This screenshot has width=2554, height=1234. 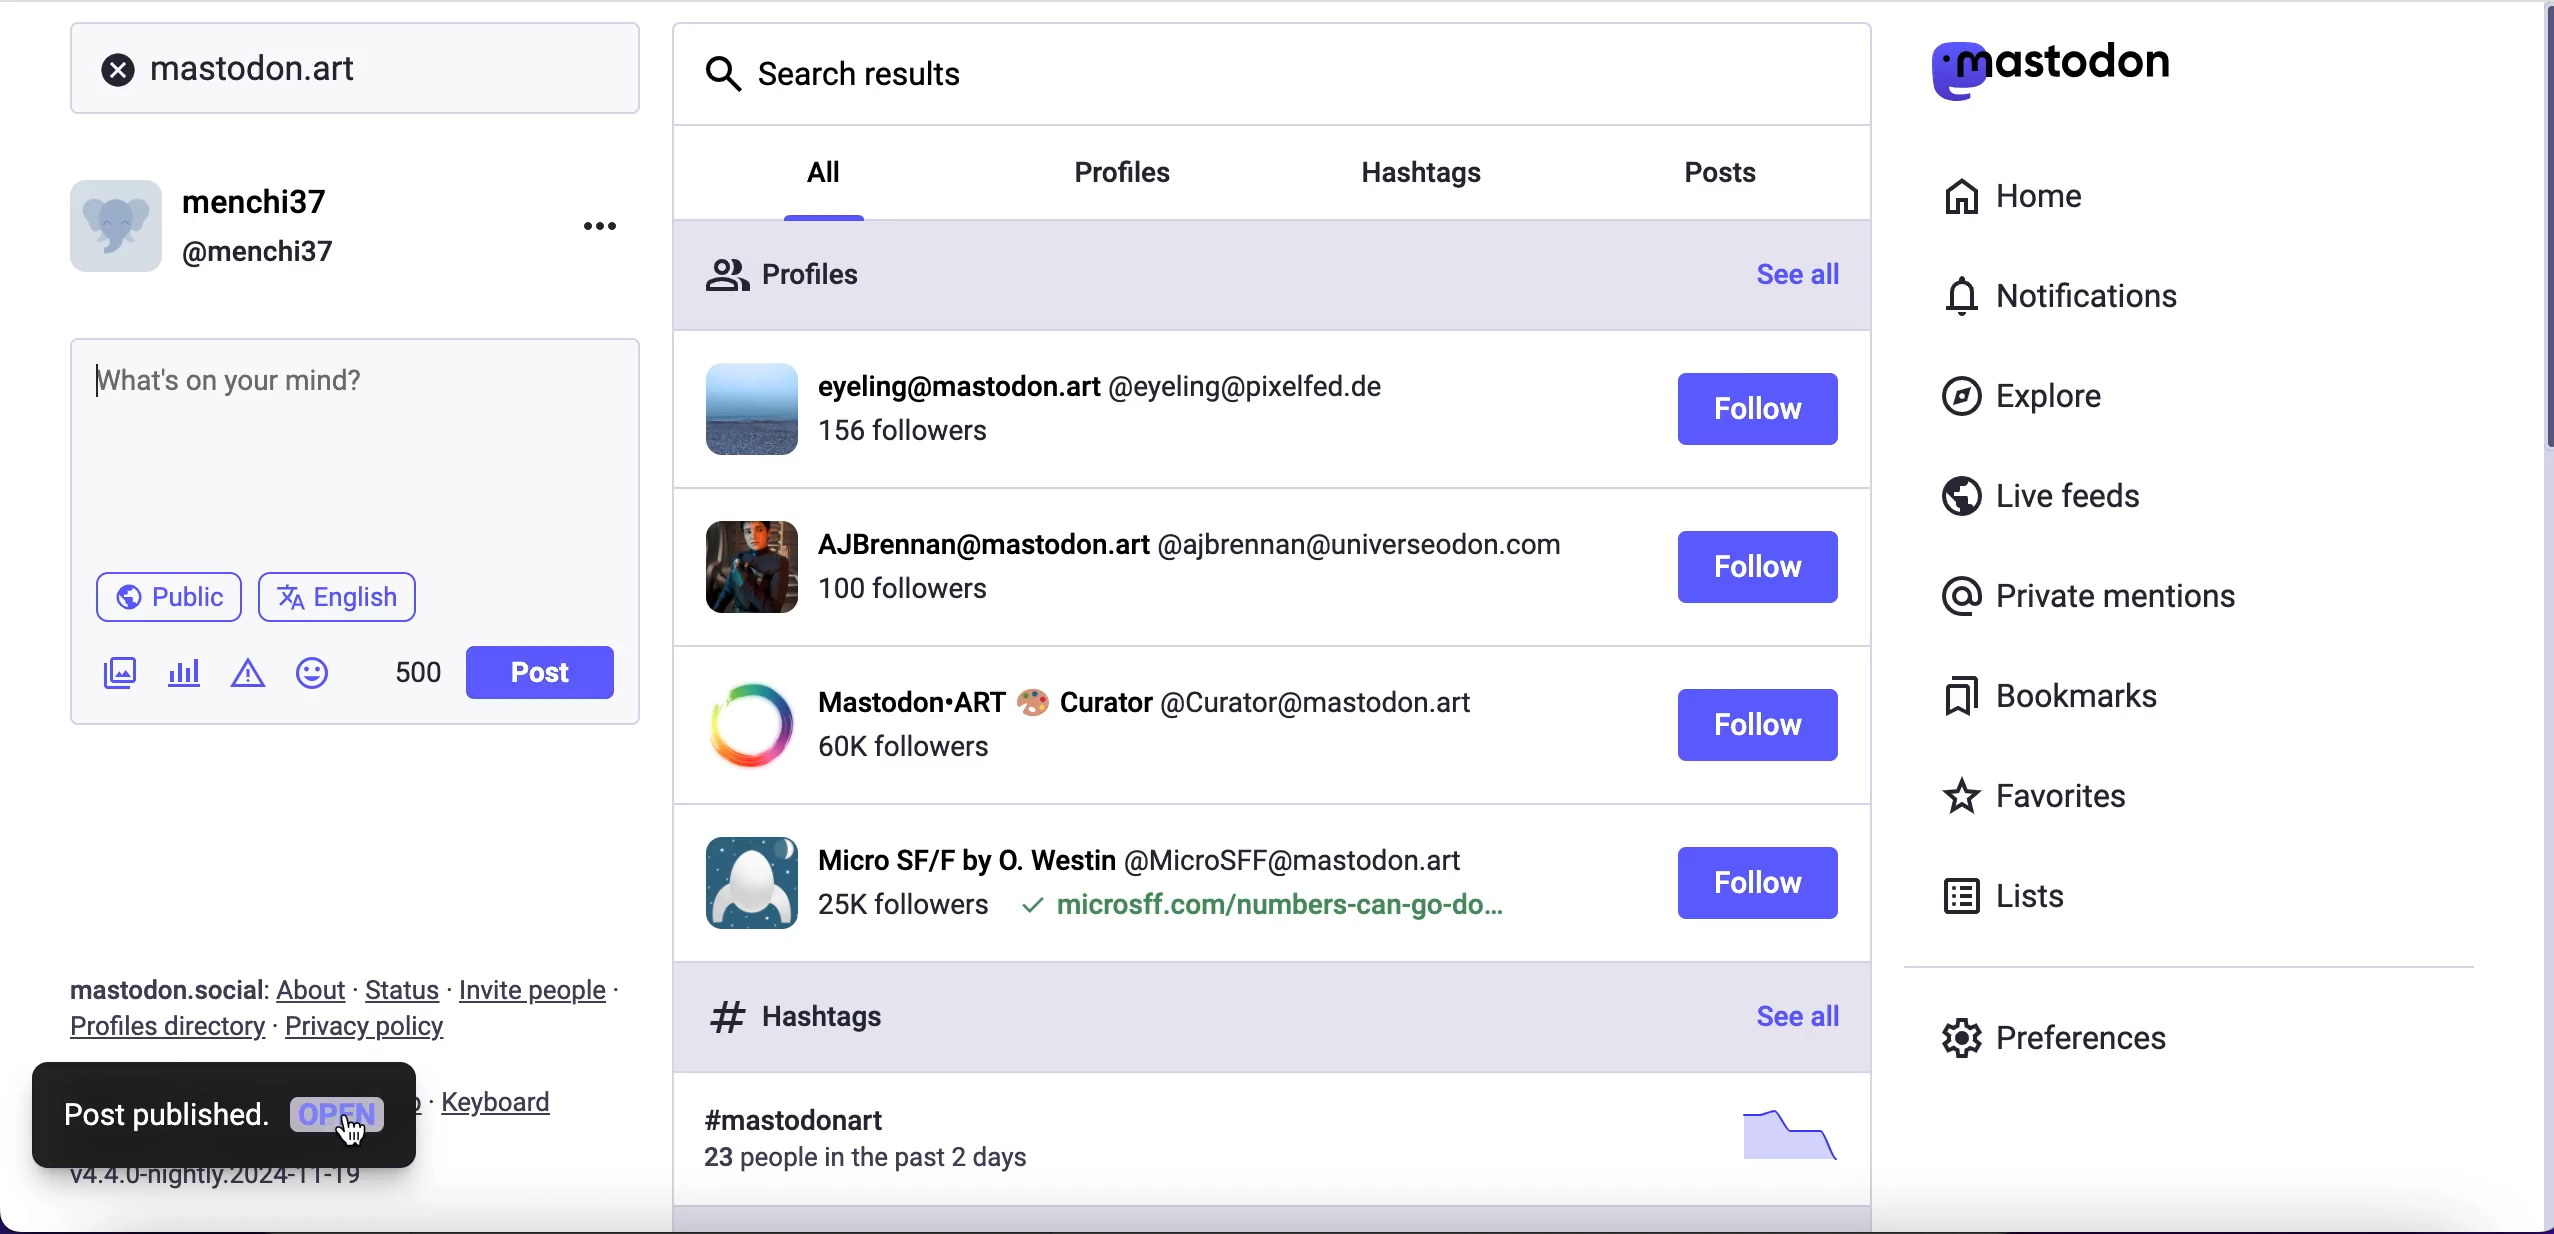 What do you see at coordinates (1789, 1014) in the screenshot?
I see `see all` at bounding box center [1789, 1014].